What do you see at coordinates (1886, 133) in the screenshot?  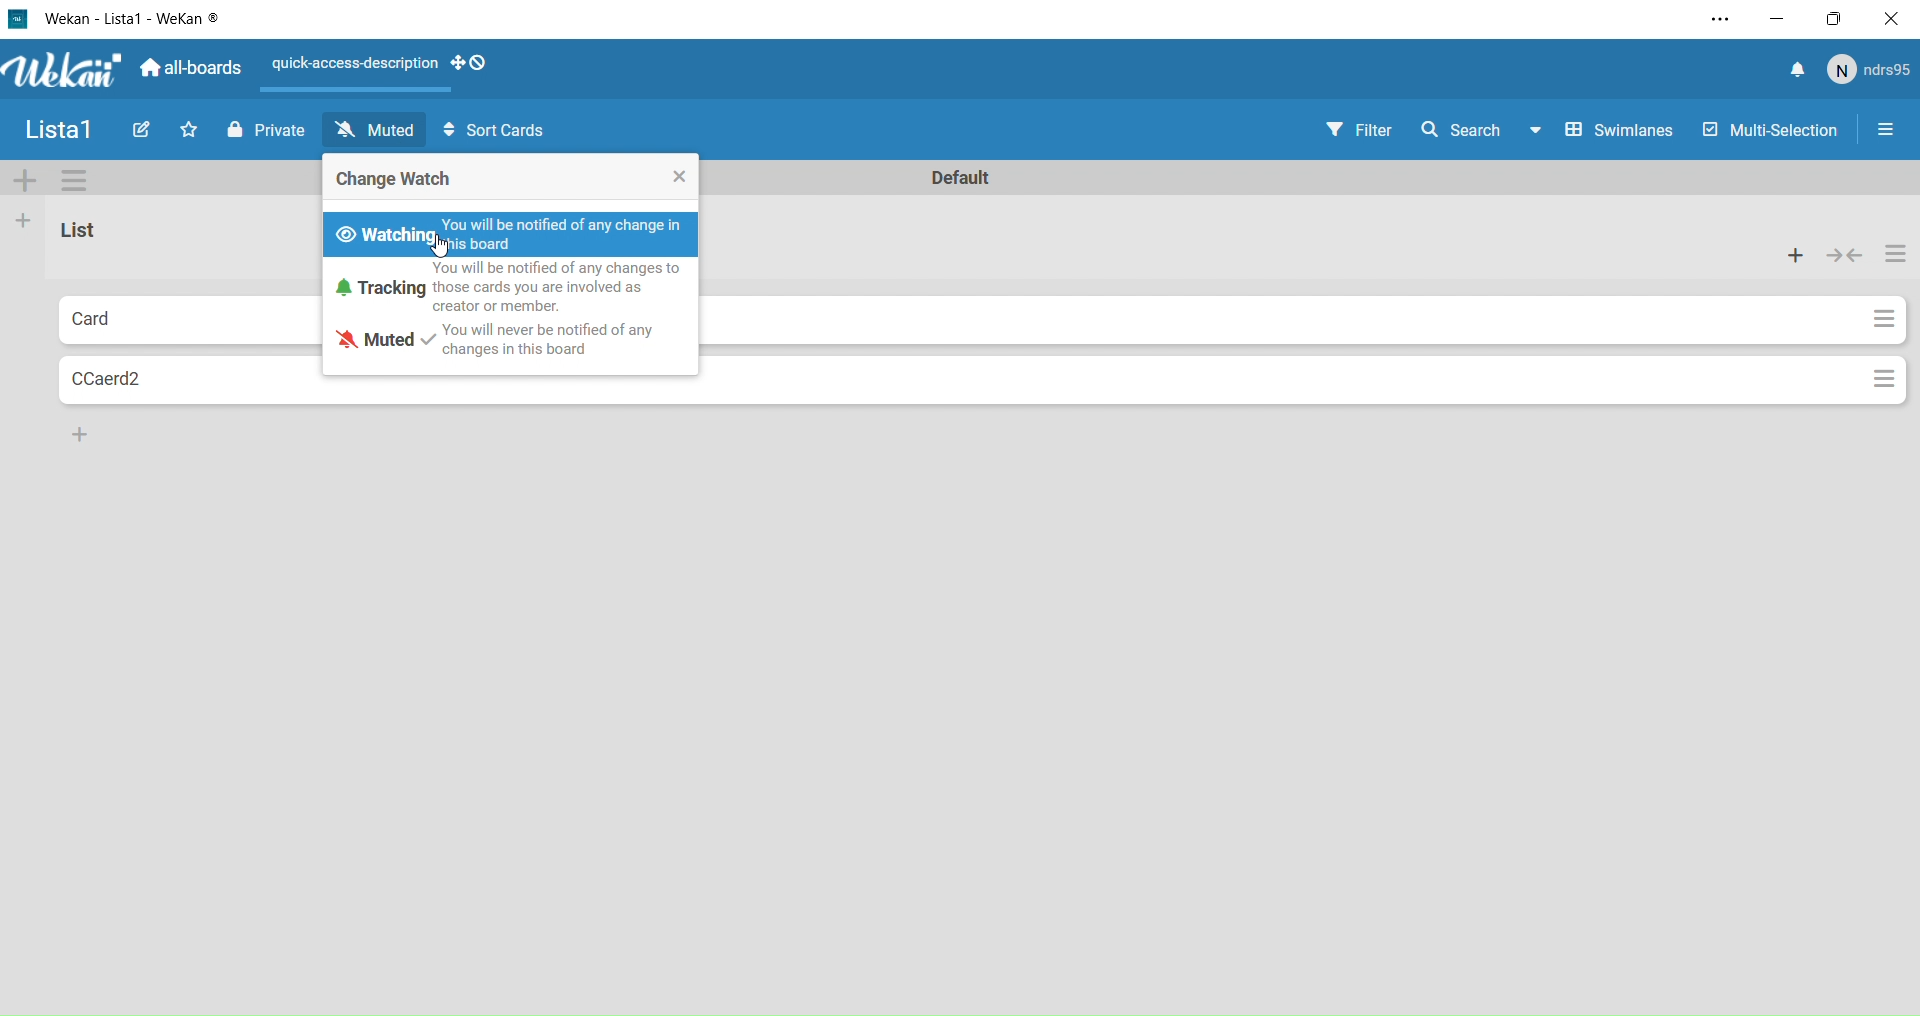 I see `Settings` at bounding box center [1886, 133].